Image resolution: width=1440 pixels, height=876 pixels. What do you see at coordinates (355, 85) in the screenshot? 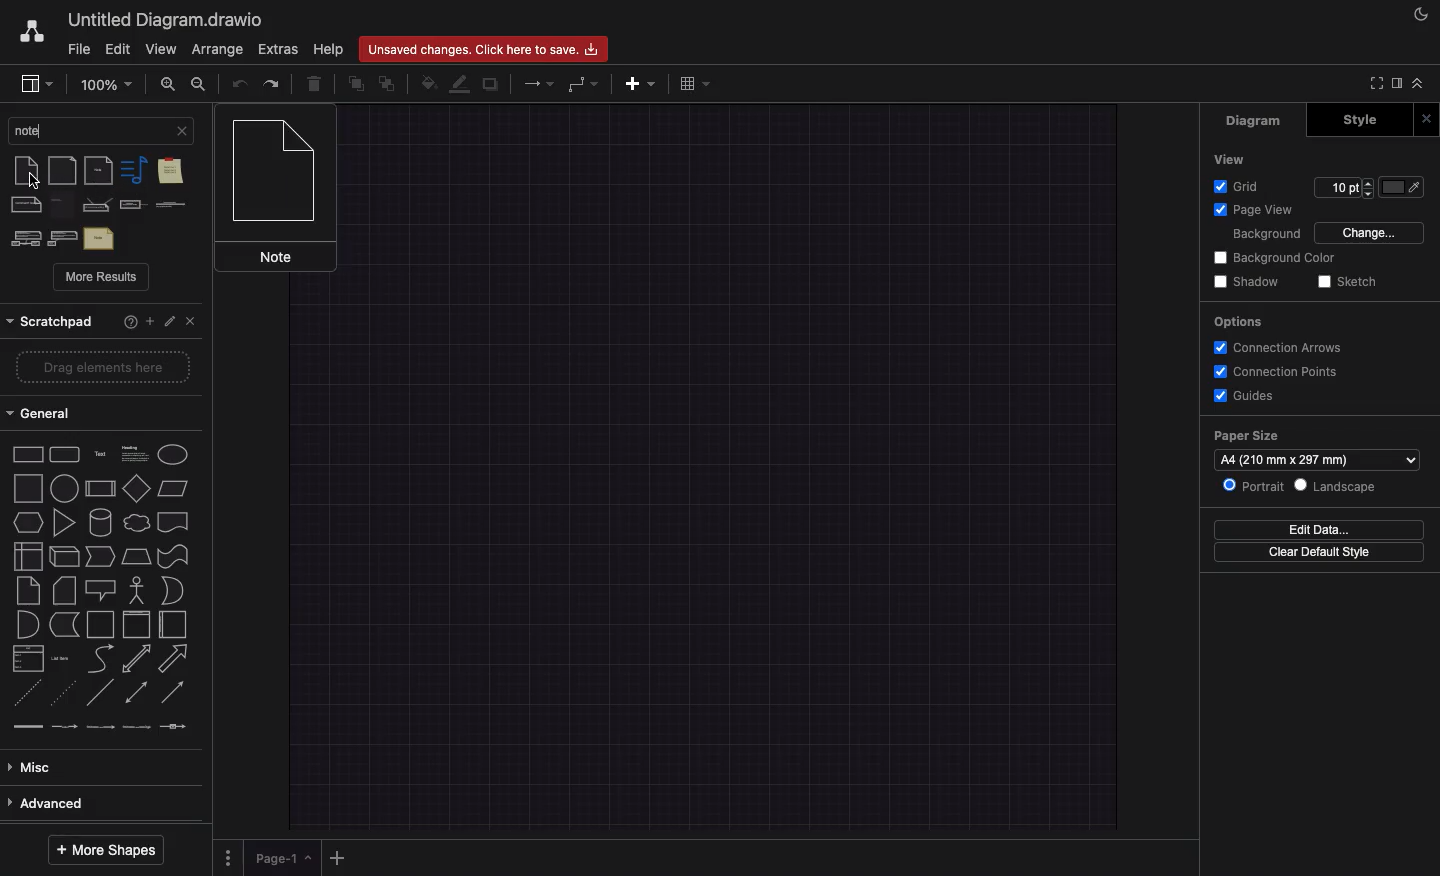
I see `To front` at bounding box center [355, 85].